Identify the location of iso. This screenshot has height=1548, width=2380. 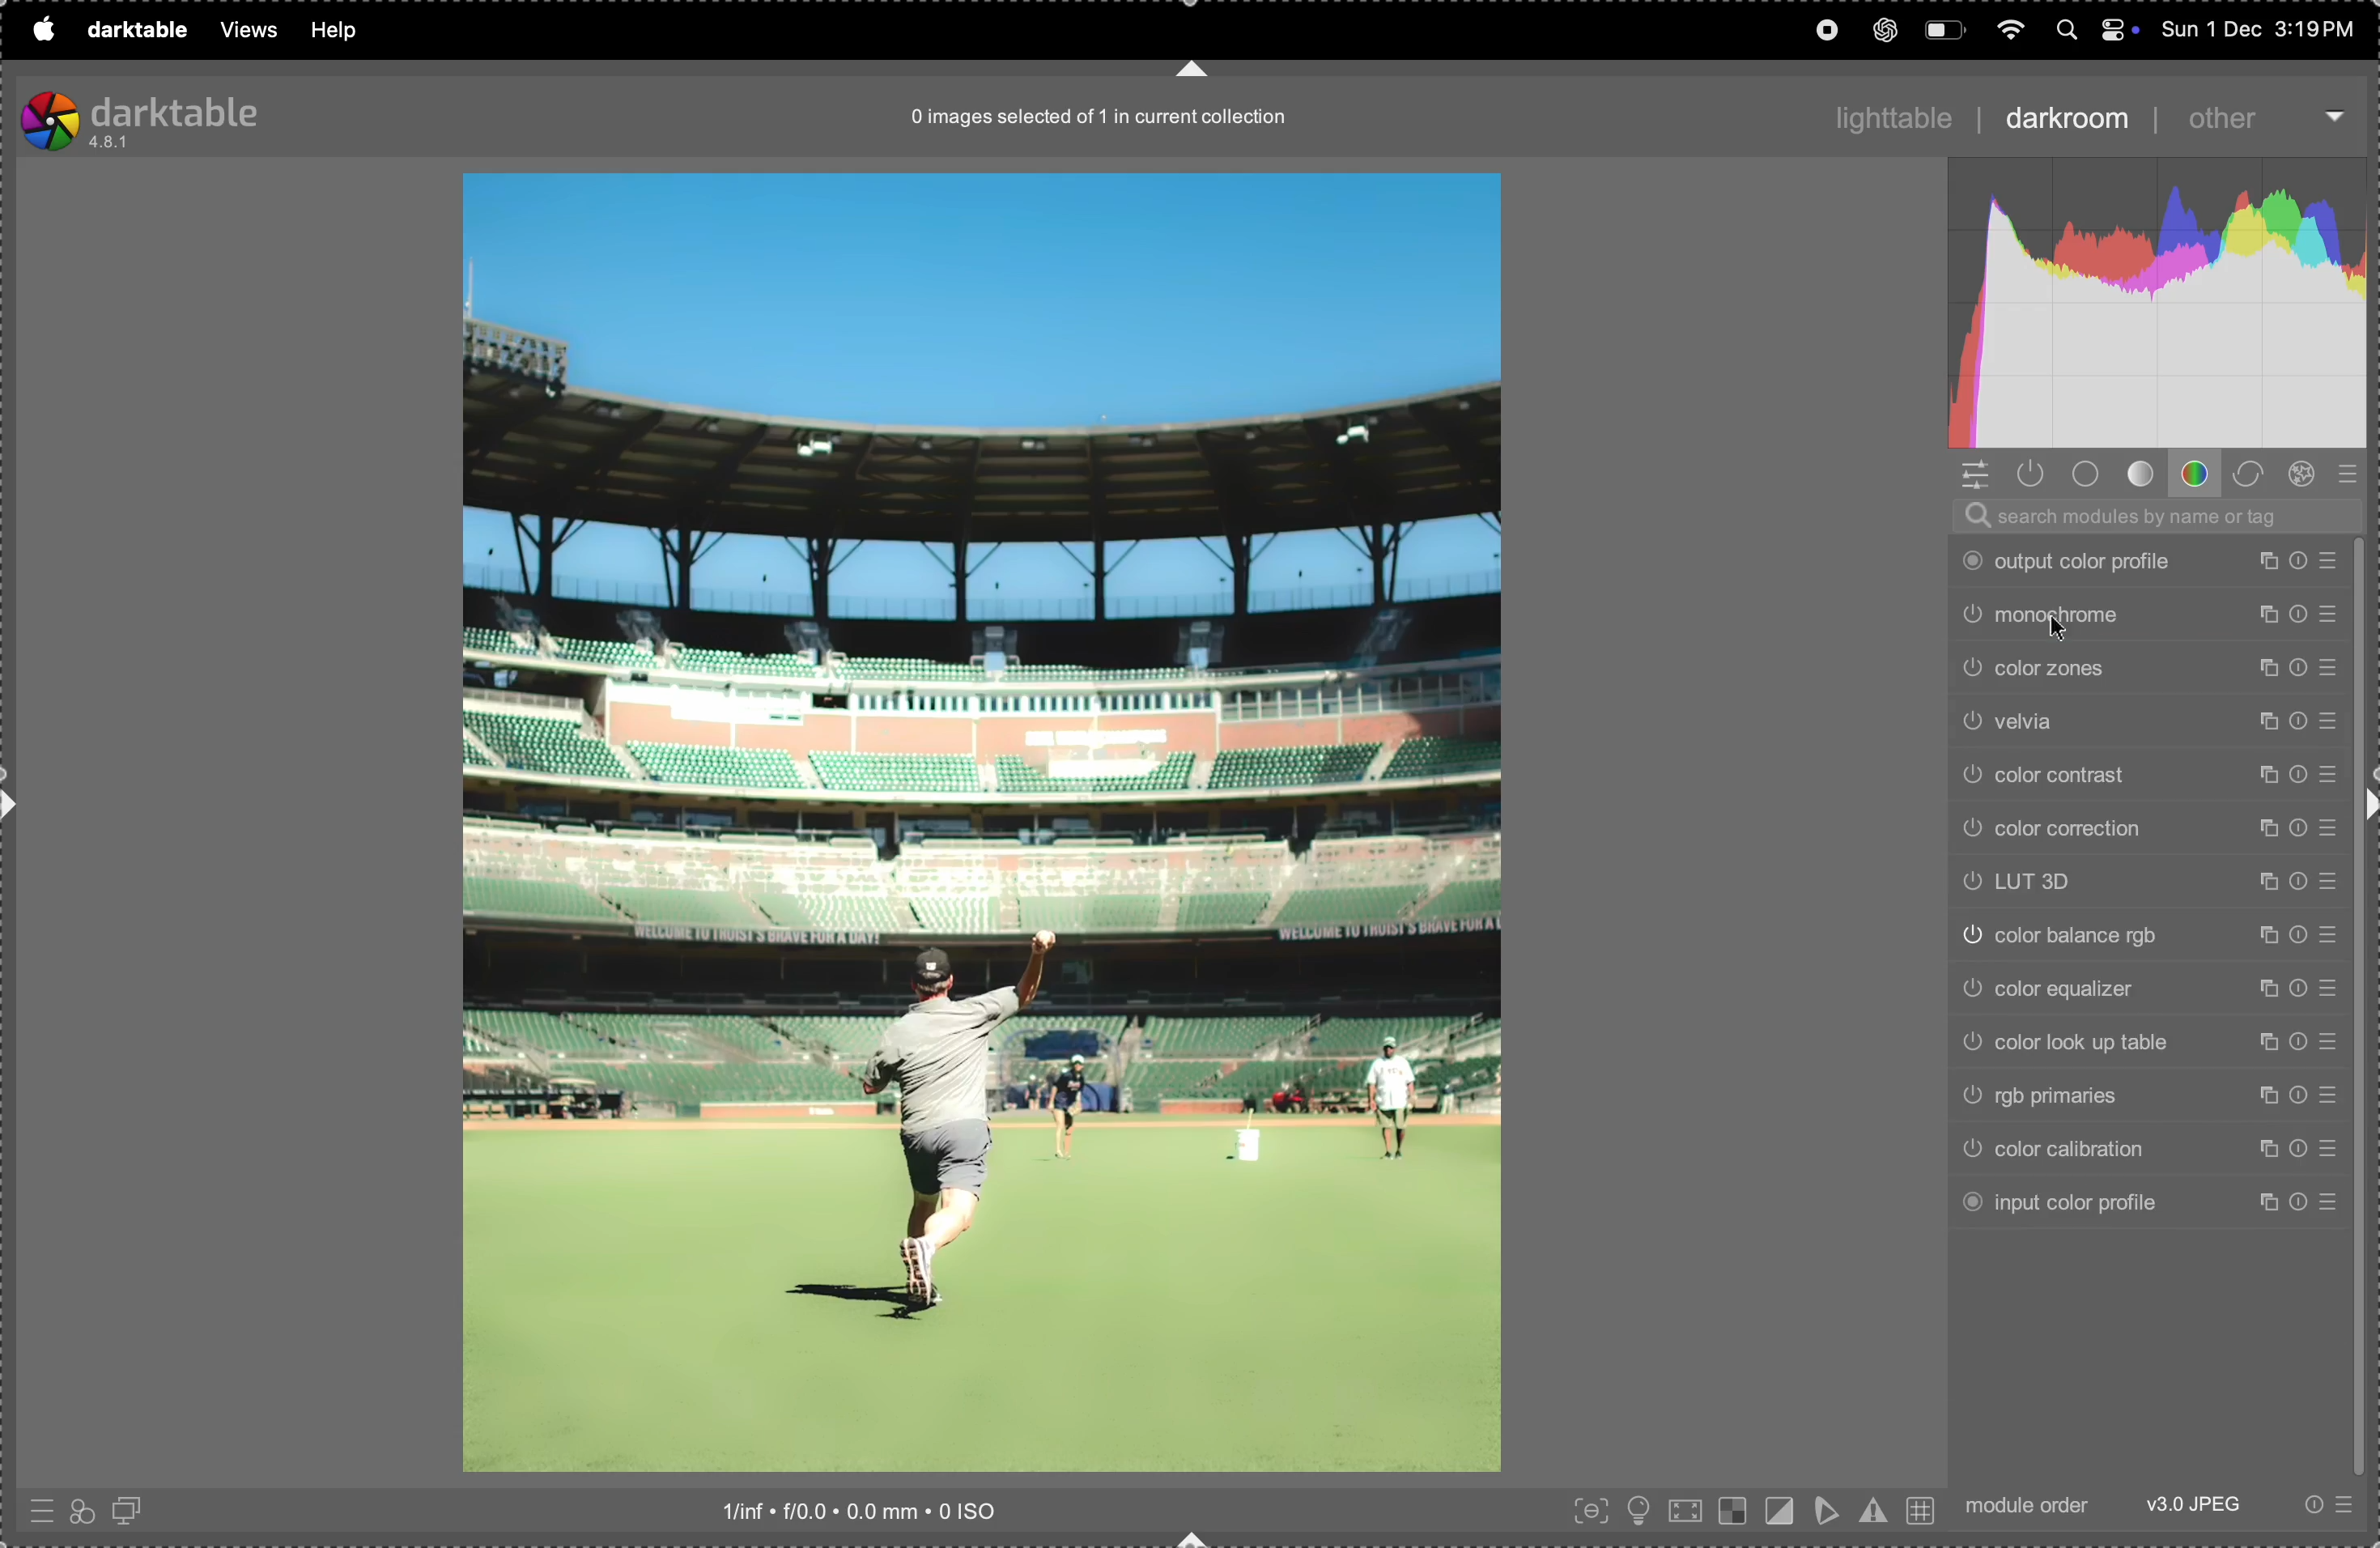
(863, 1510).